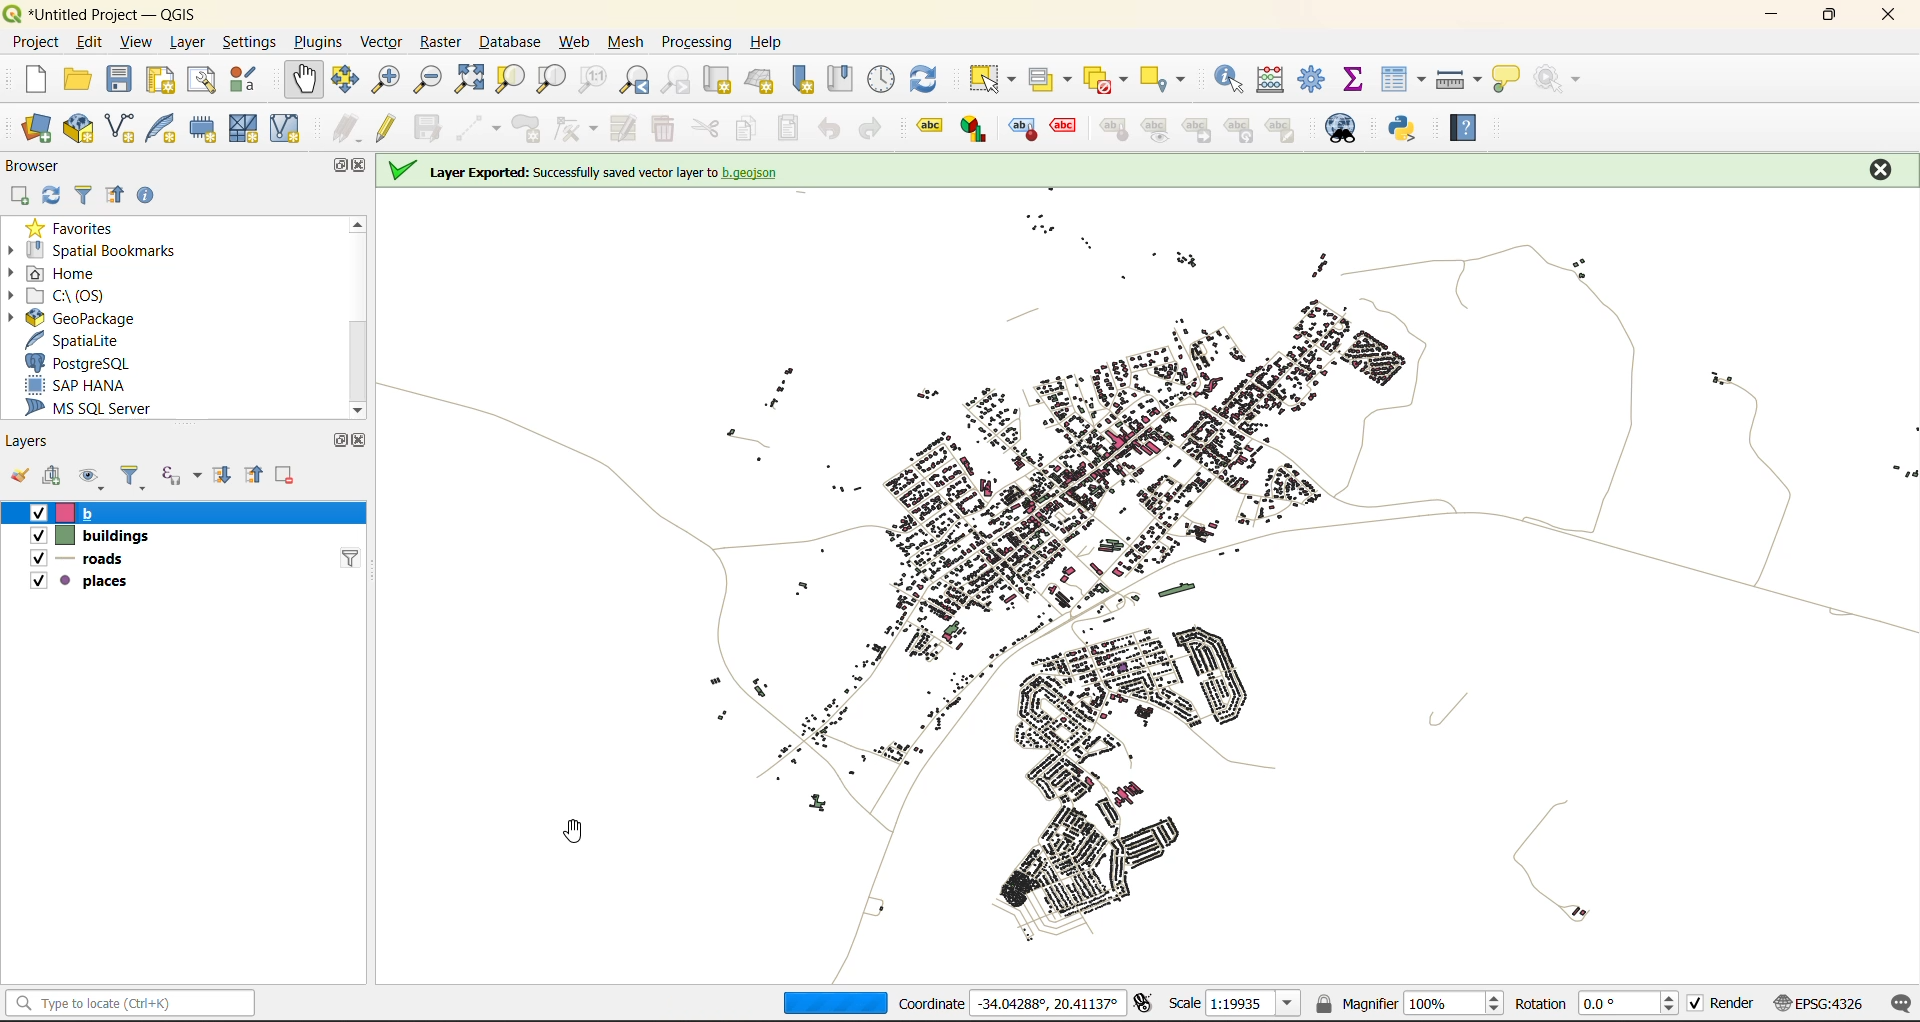 The width and height of the screenshot is (1920, 1022). What do you see at coordinates (350, 569) in the screenshot?
I see `filter` at bounding box center [350, 569].